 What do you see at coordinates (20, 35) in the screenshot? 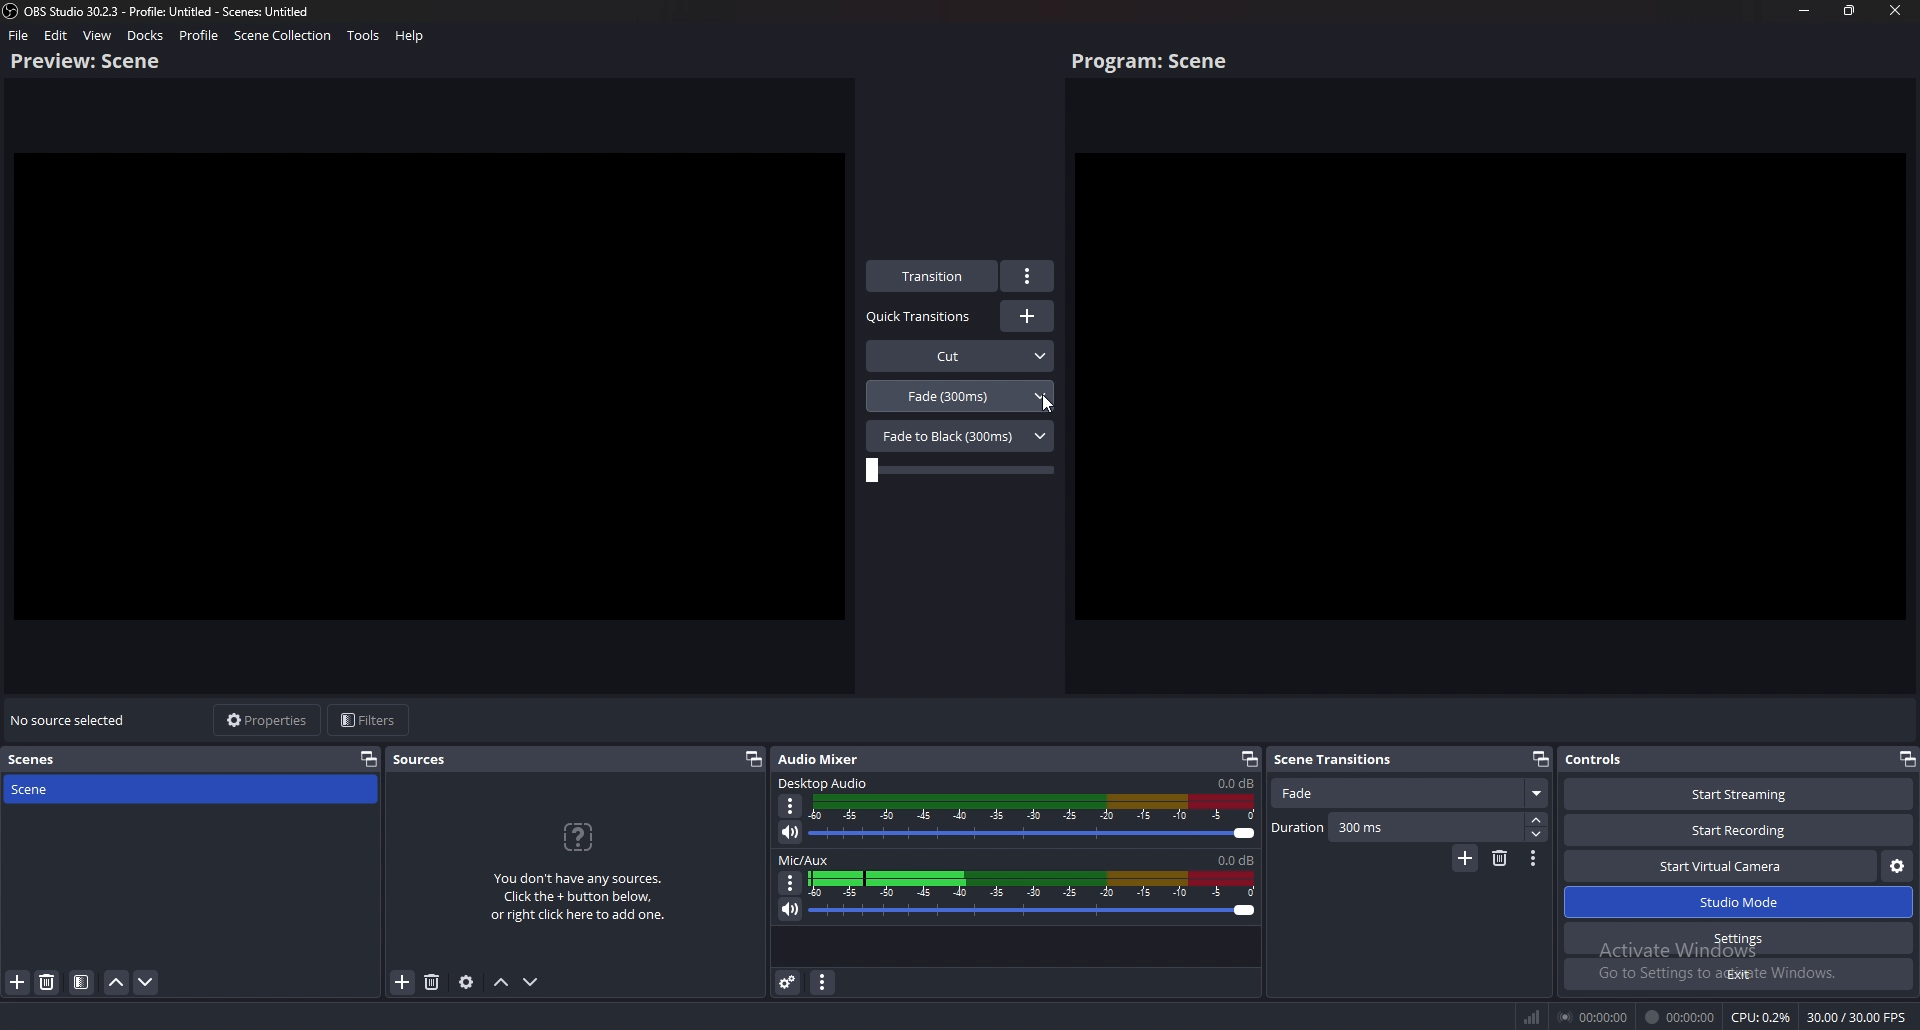
I see `file` at bounding box center [20, 35].